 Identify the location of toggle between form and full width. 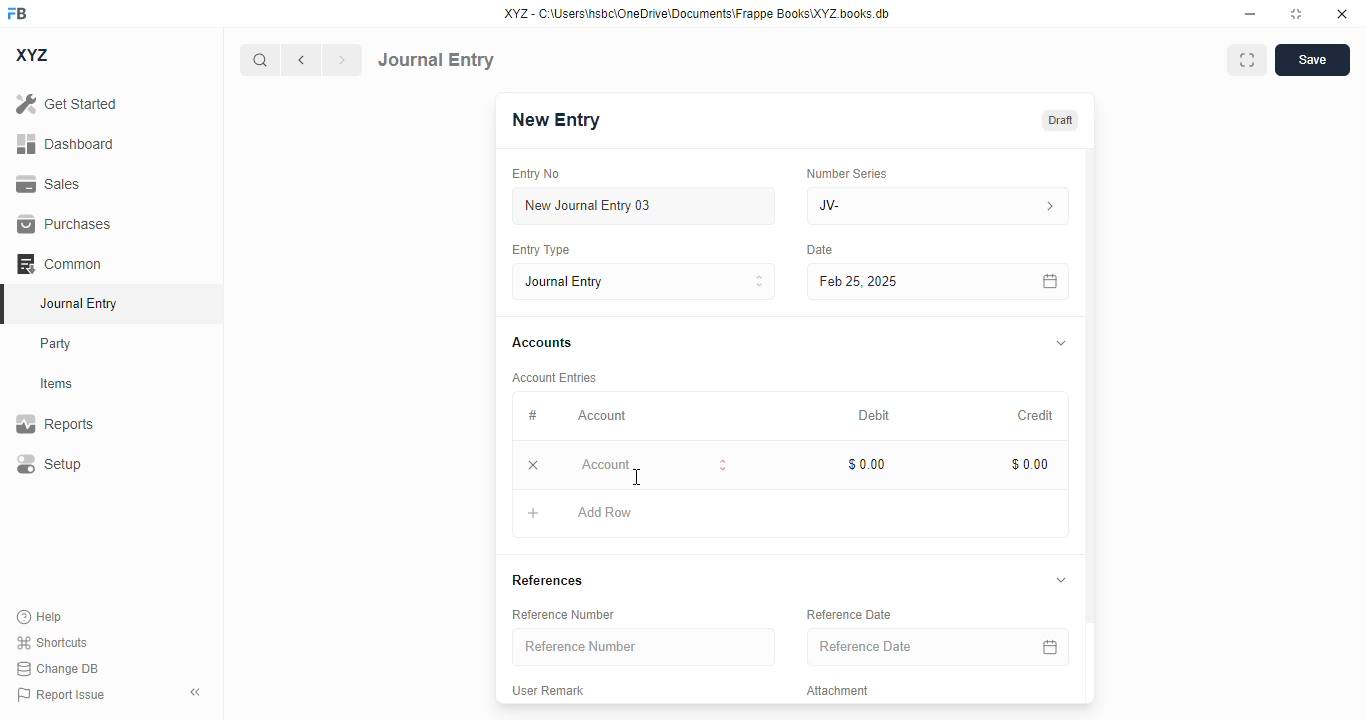
(1248, 60).